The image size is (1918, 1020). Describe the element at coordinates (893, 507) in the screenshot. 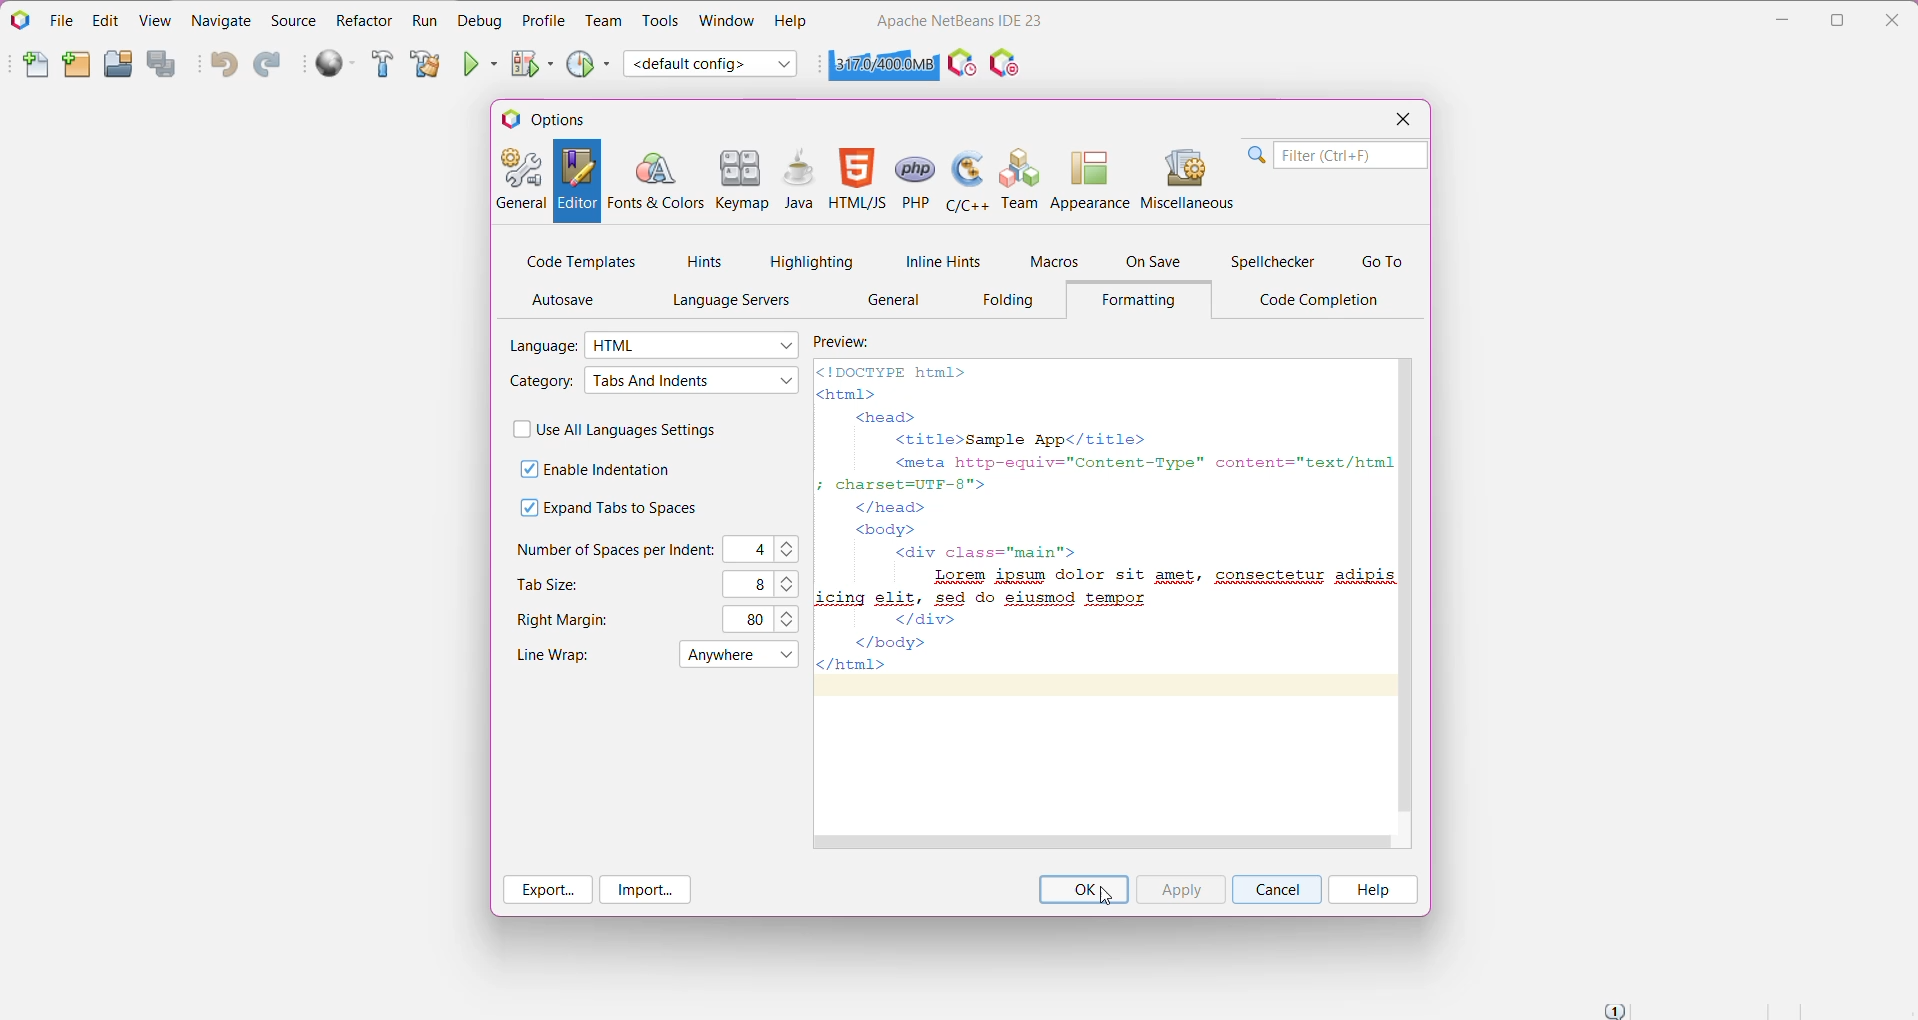

I see `</head>` at that location.